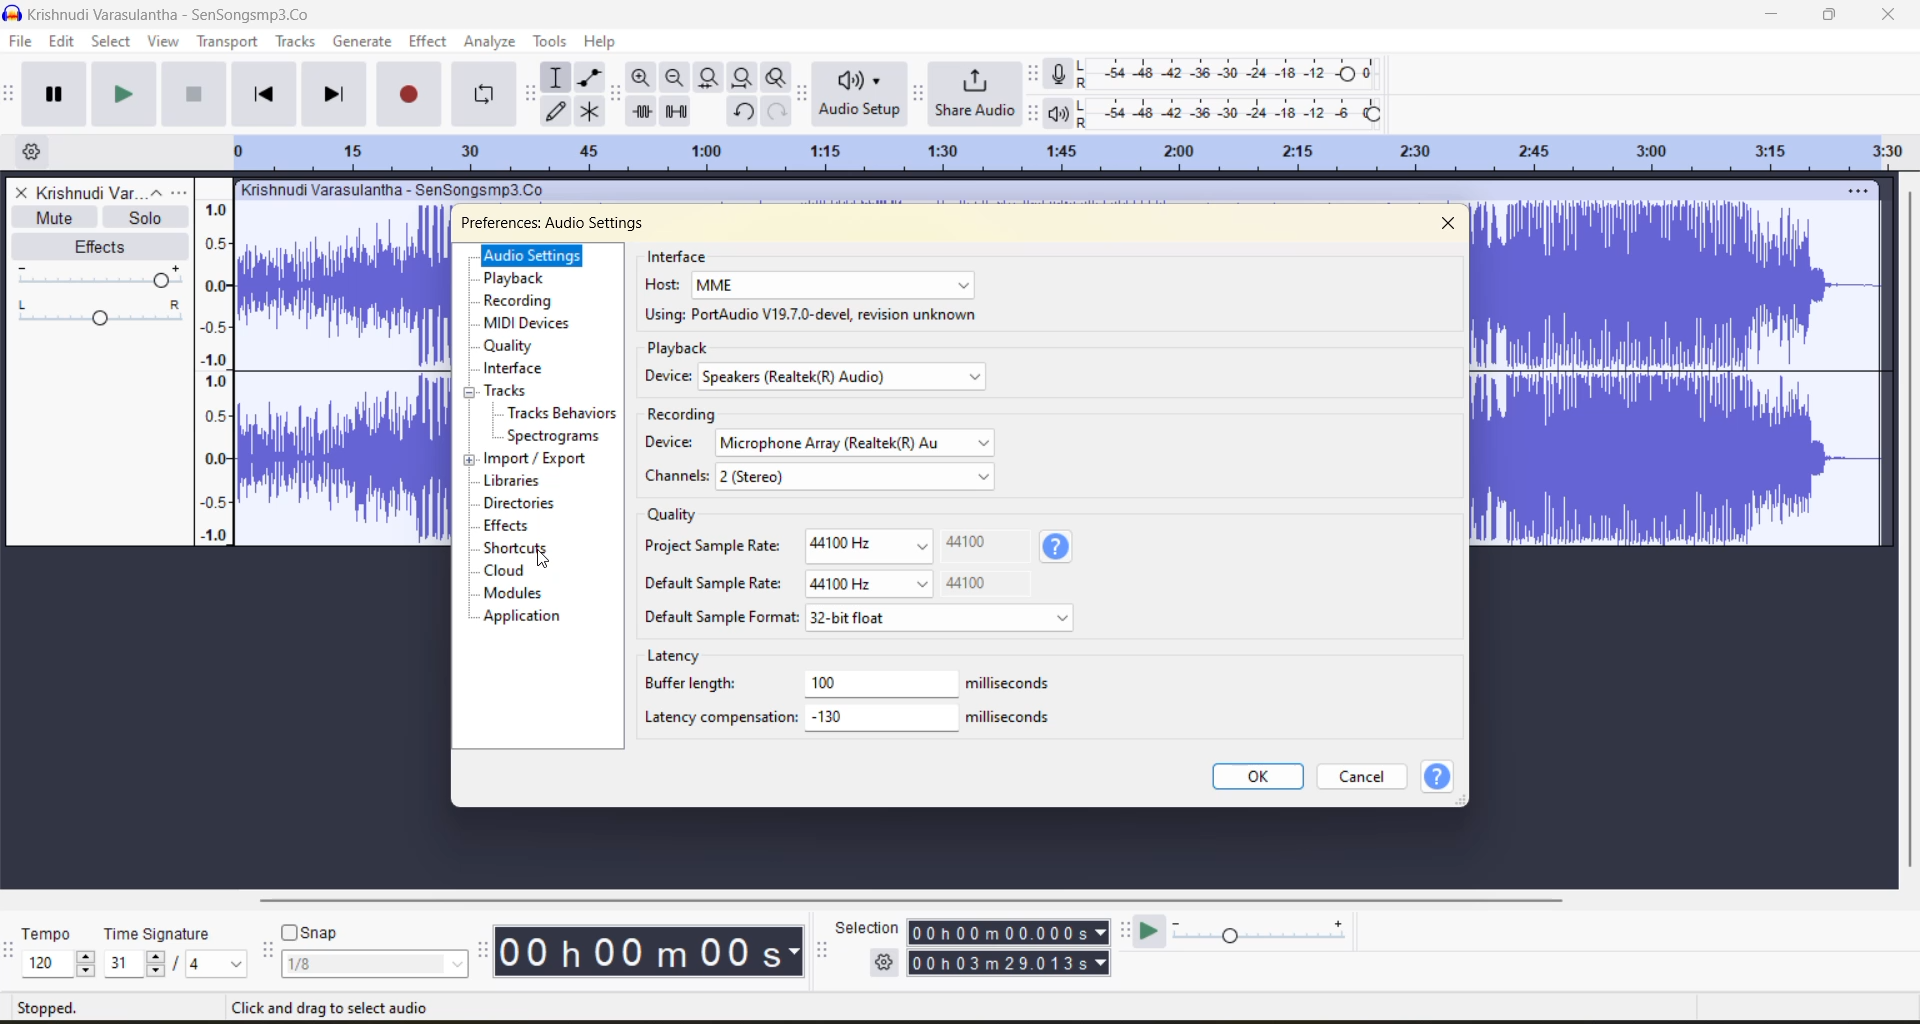  I want to click on verticle scroll bar, so click(1910, 526).